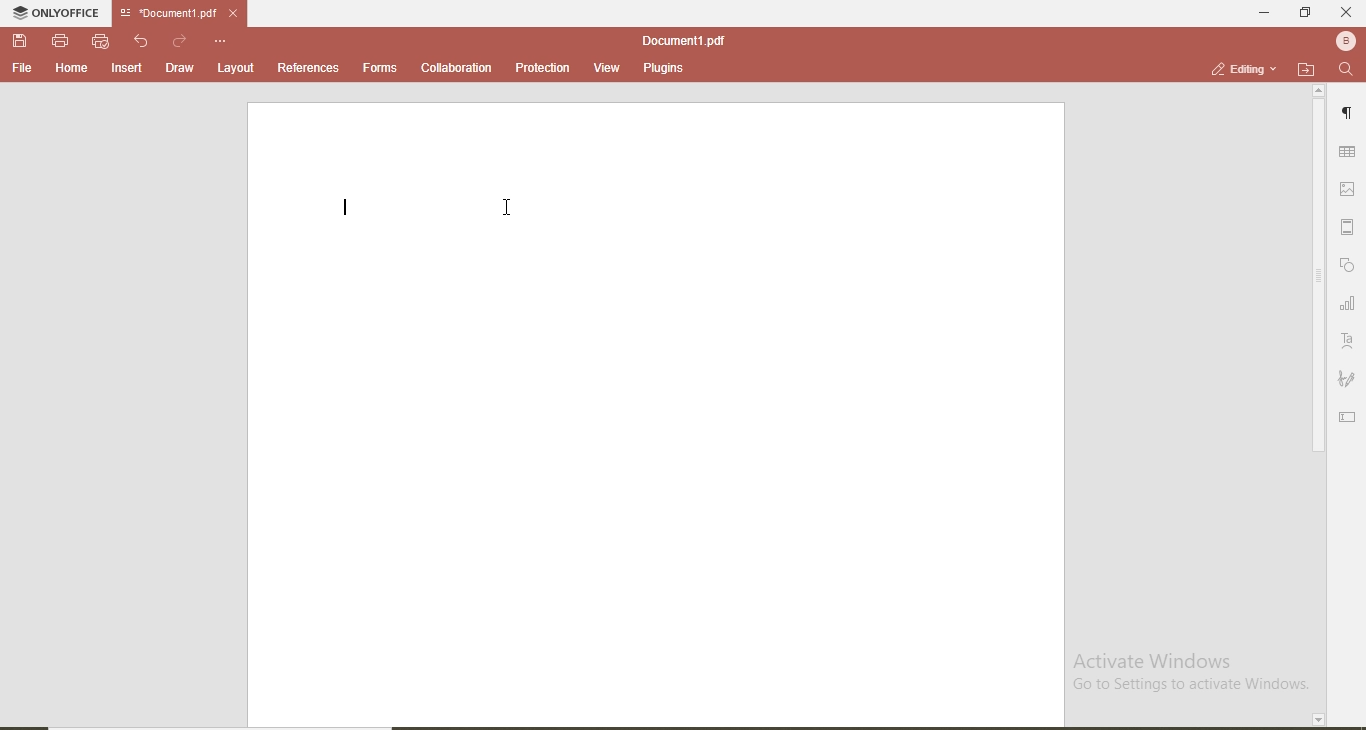  Describe the element at coordinates (665, 69) in the screenshot. I see `plugins` at that location.